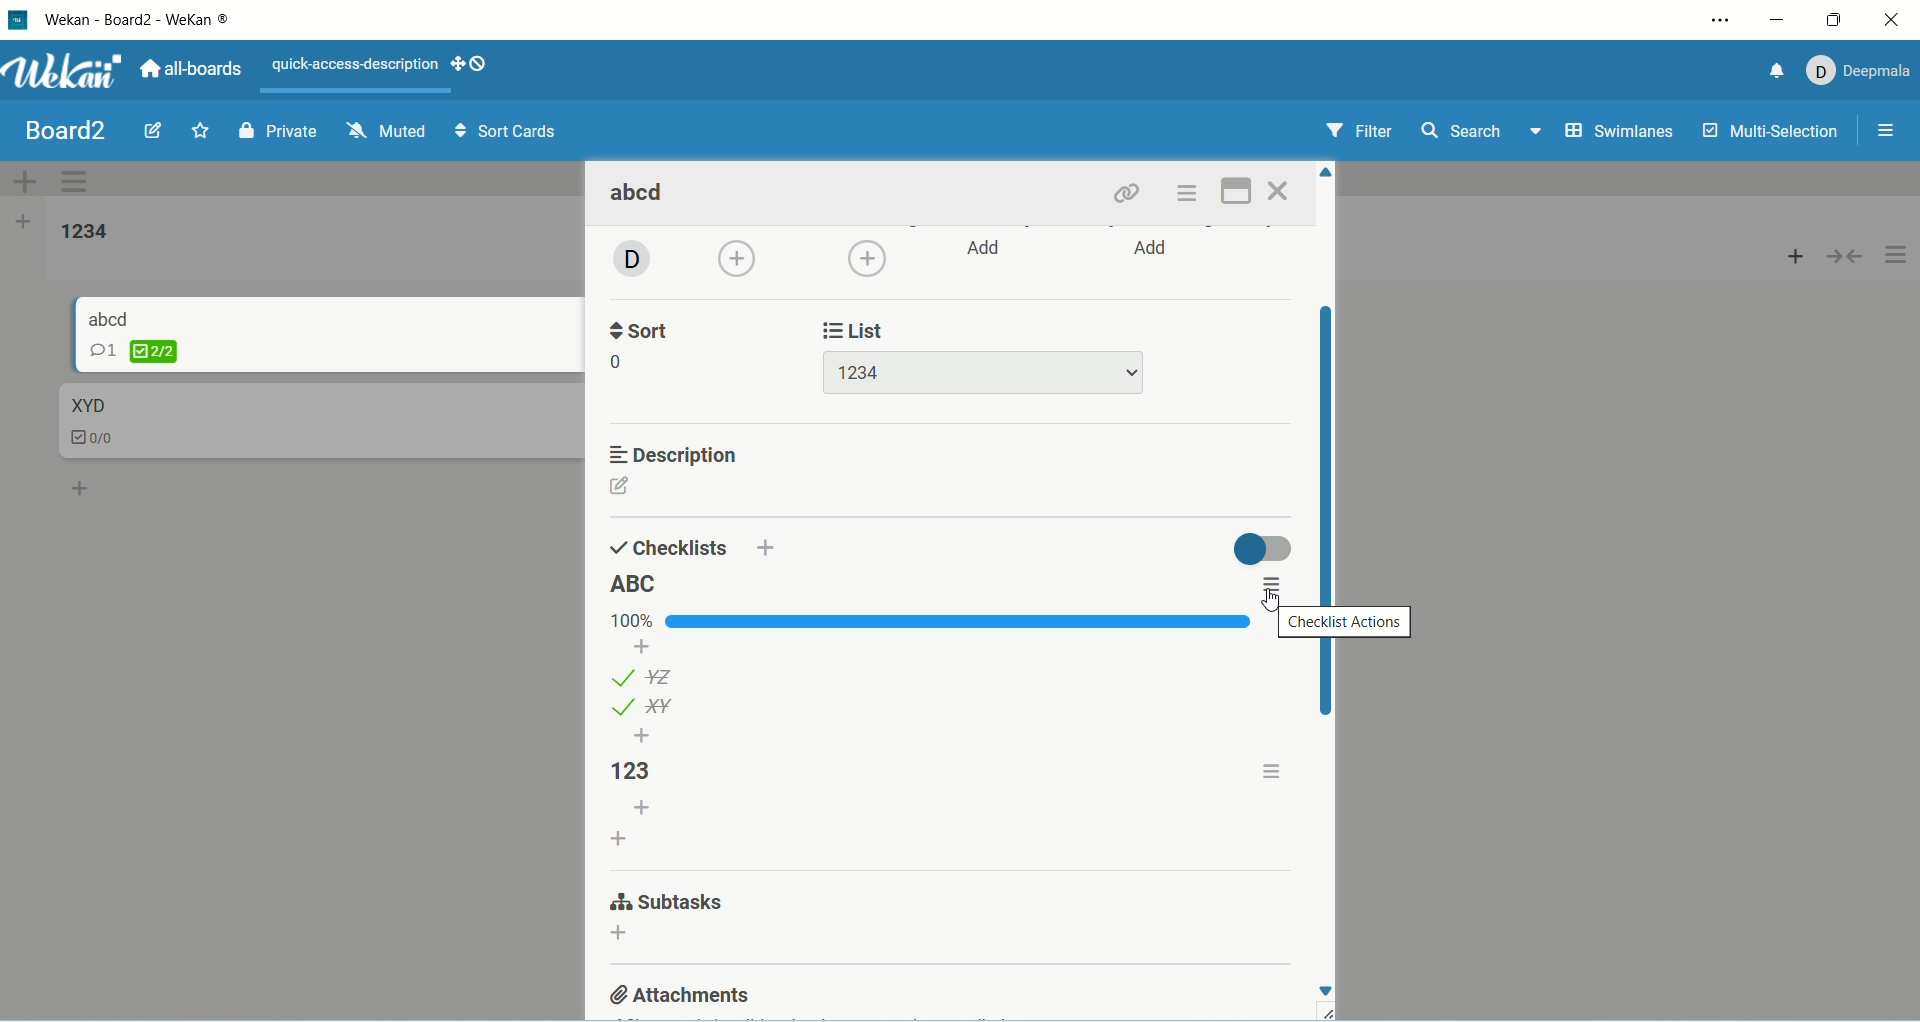 This screenshot has width=1920, height=1022. What do you see at coordinates (1347, 622) in the screenshot?
I see `checklist actions` at bounding box center [1347, 622].